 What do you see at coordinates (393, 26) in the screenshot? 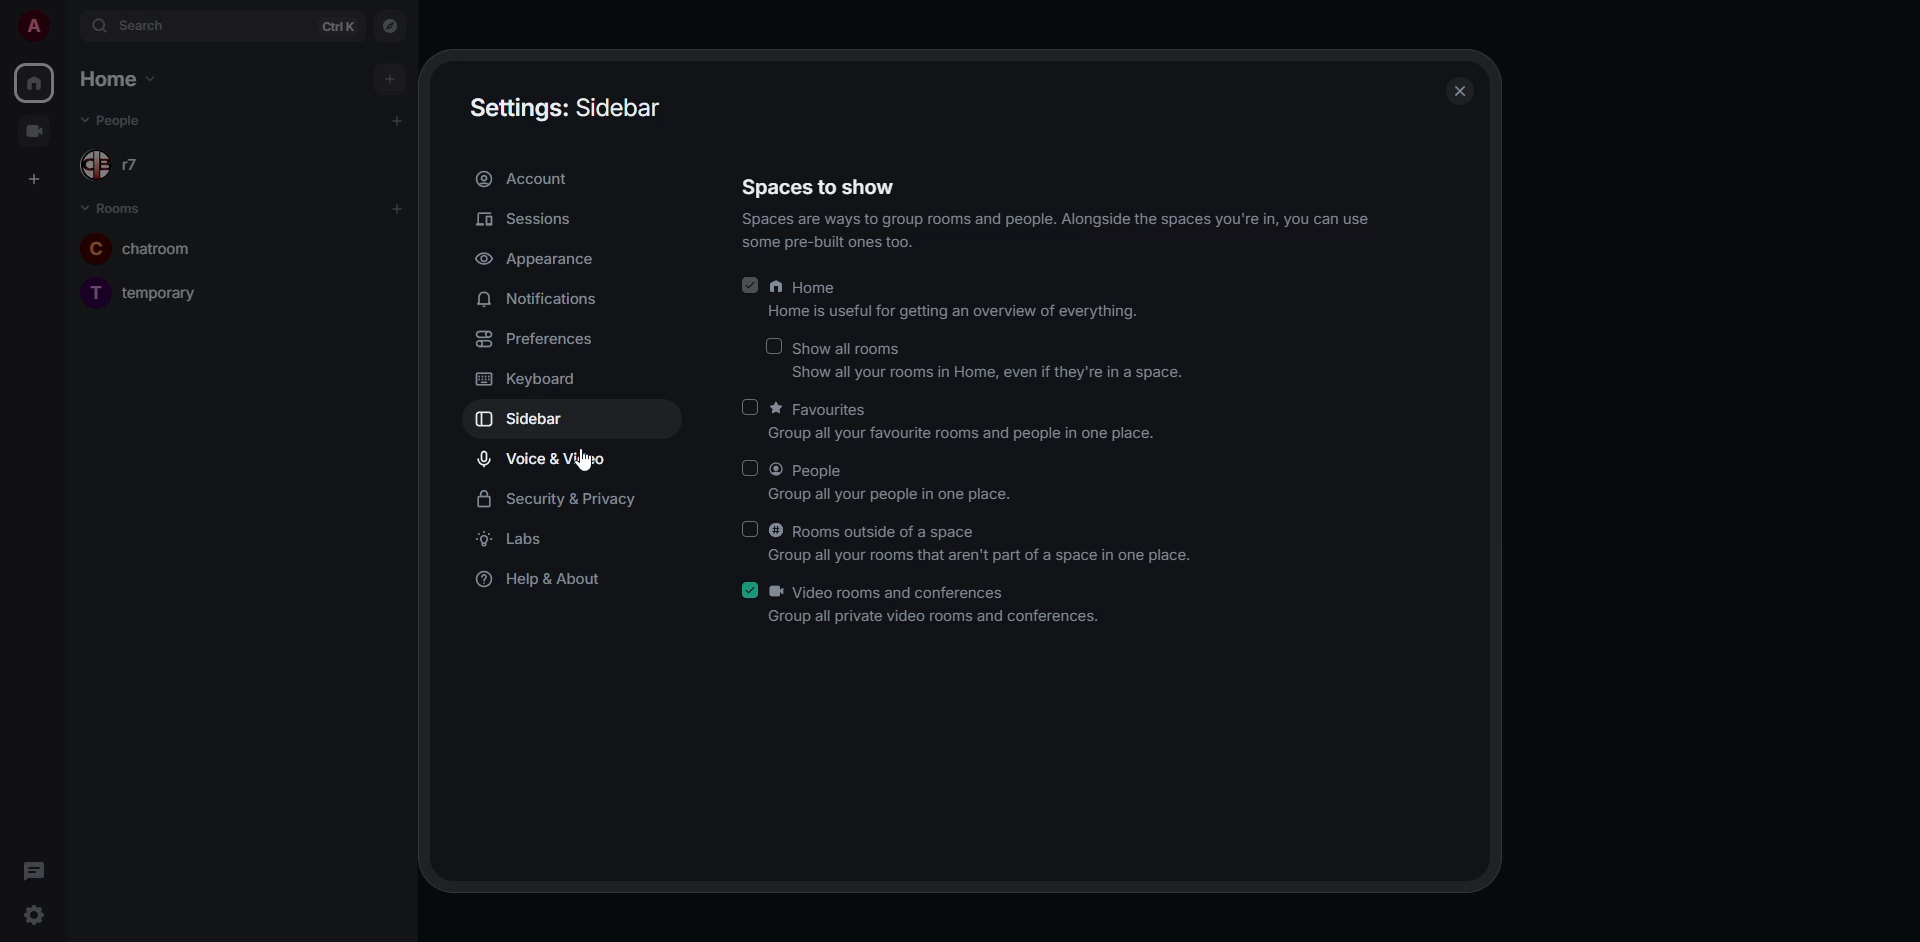
I see `navigator` at bounding box center [393, 26].